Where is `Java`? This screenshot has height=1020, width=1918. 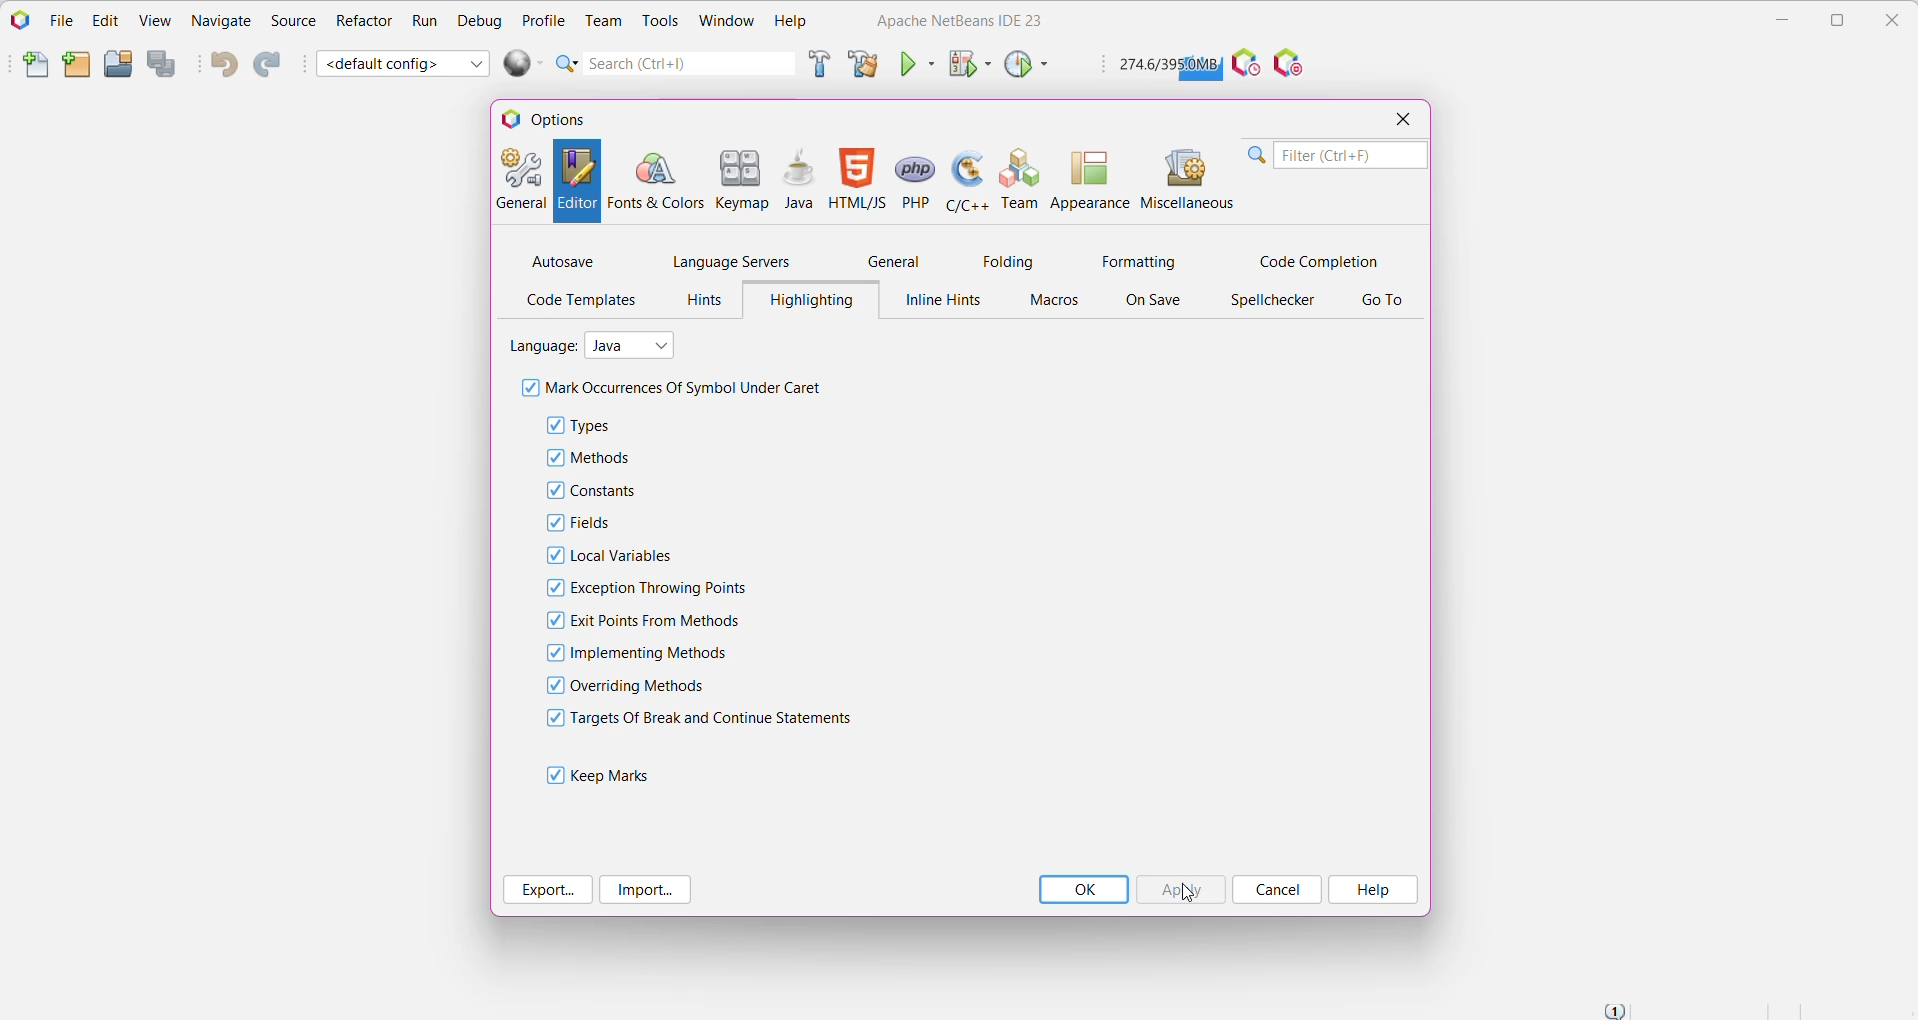
Java is located at coordinates (797, 181).